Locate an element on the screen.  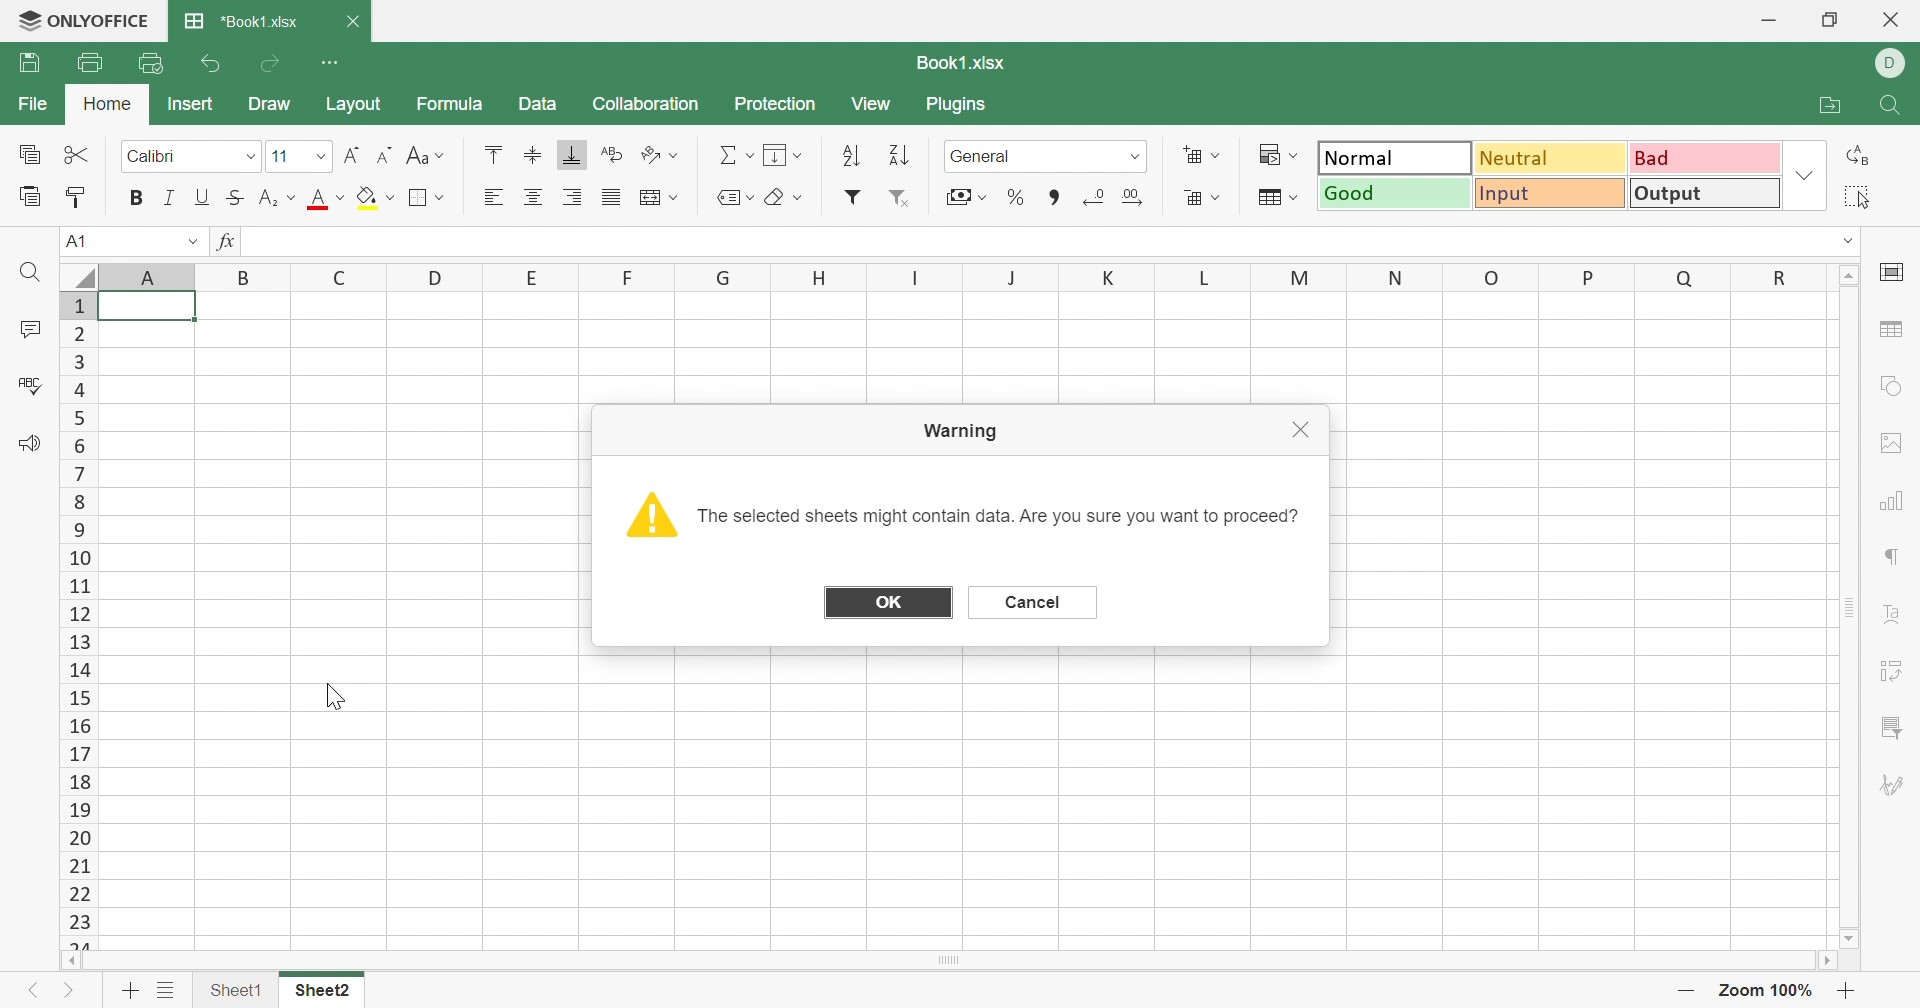
Drop Down is located at coordinates (1852, 238).